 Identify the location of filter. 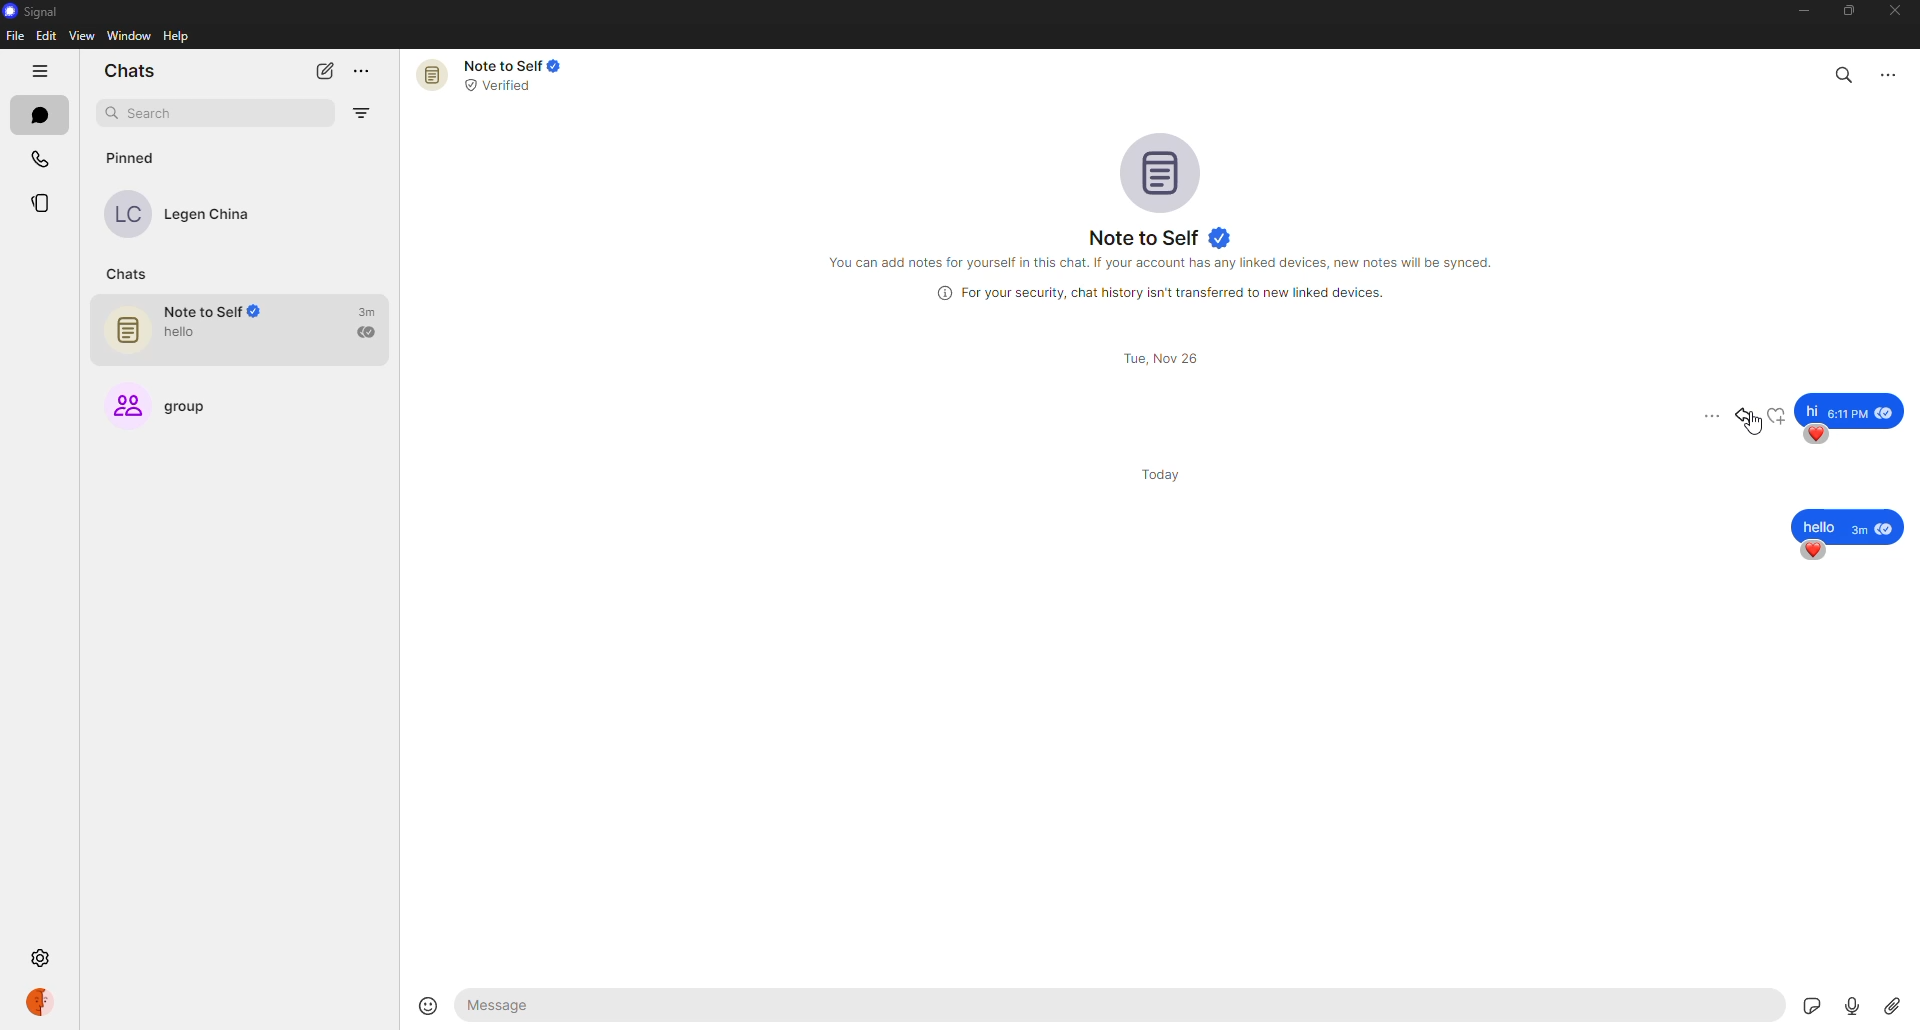
(363, 116).